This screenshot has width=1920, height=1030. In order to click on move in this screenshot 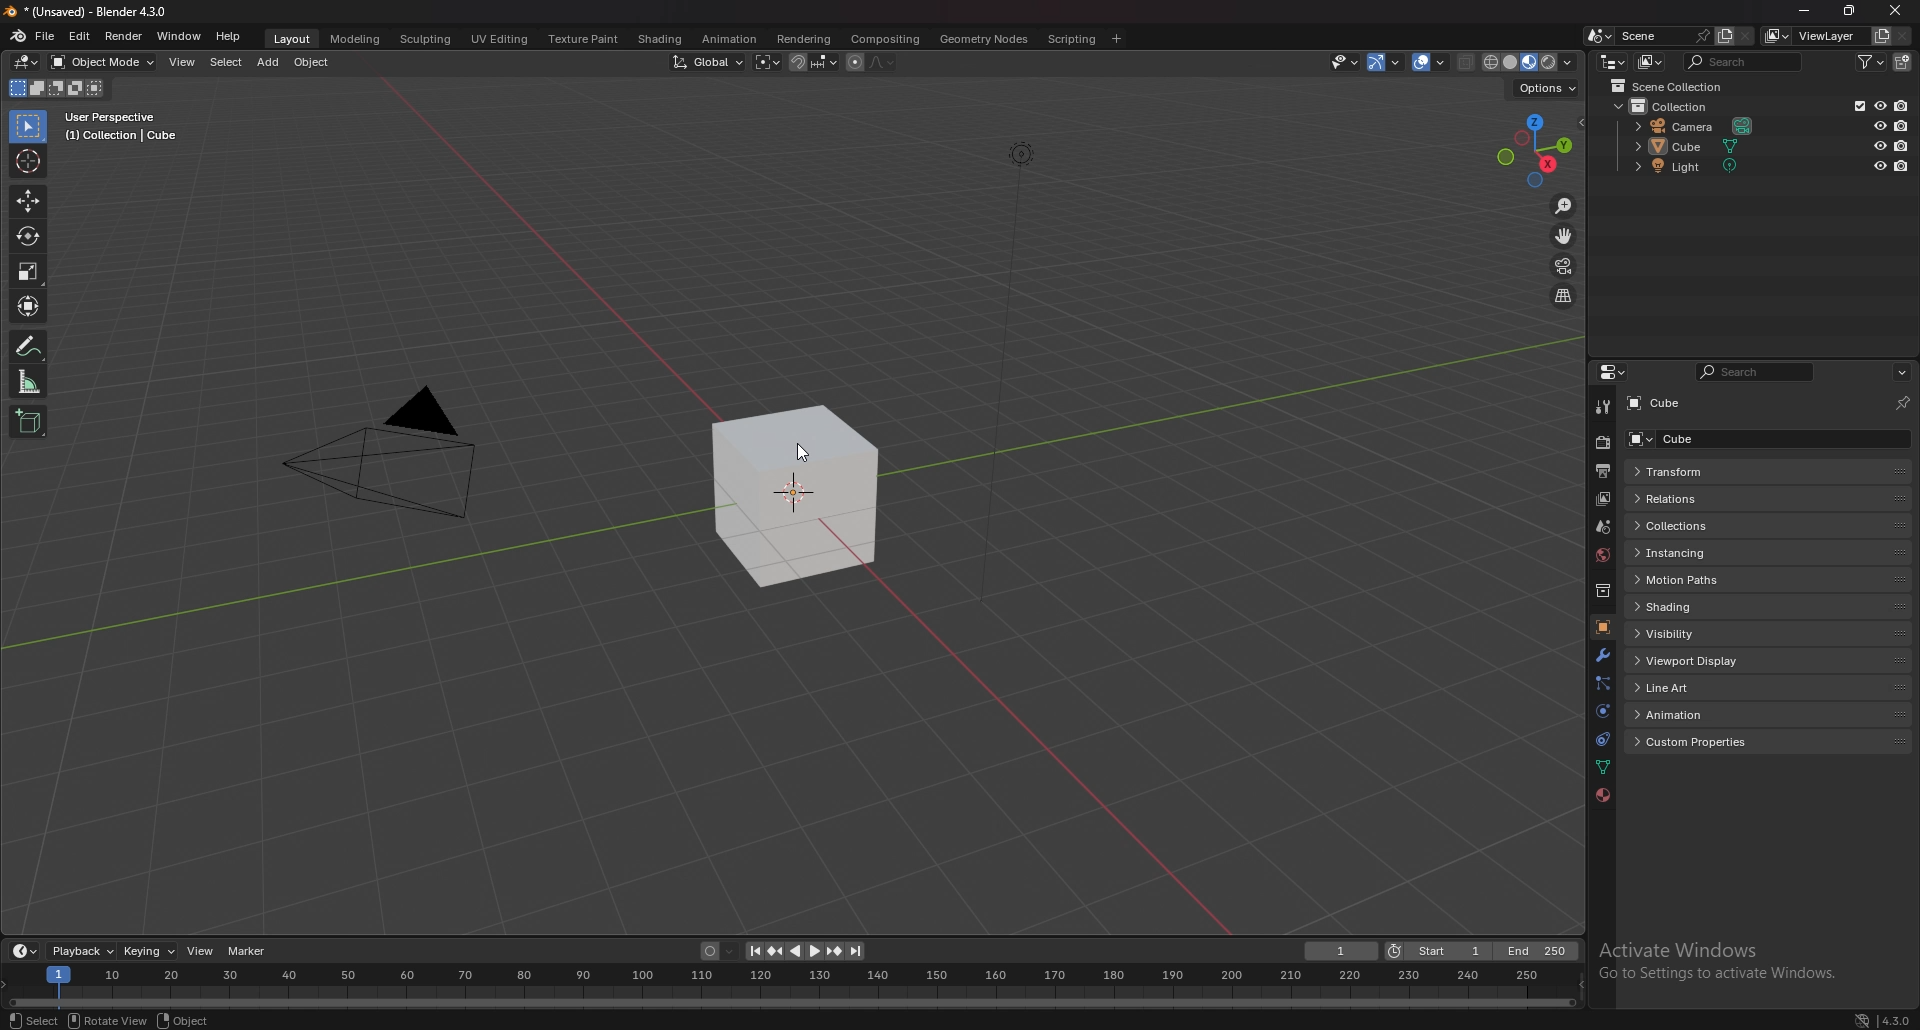, I will do `click(28, 201)`.